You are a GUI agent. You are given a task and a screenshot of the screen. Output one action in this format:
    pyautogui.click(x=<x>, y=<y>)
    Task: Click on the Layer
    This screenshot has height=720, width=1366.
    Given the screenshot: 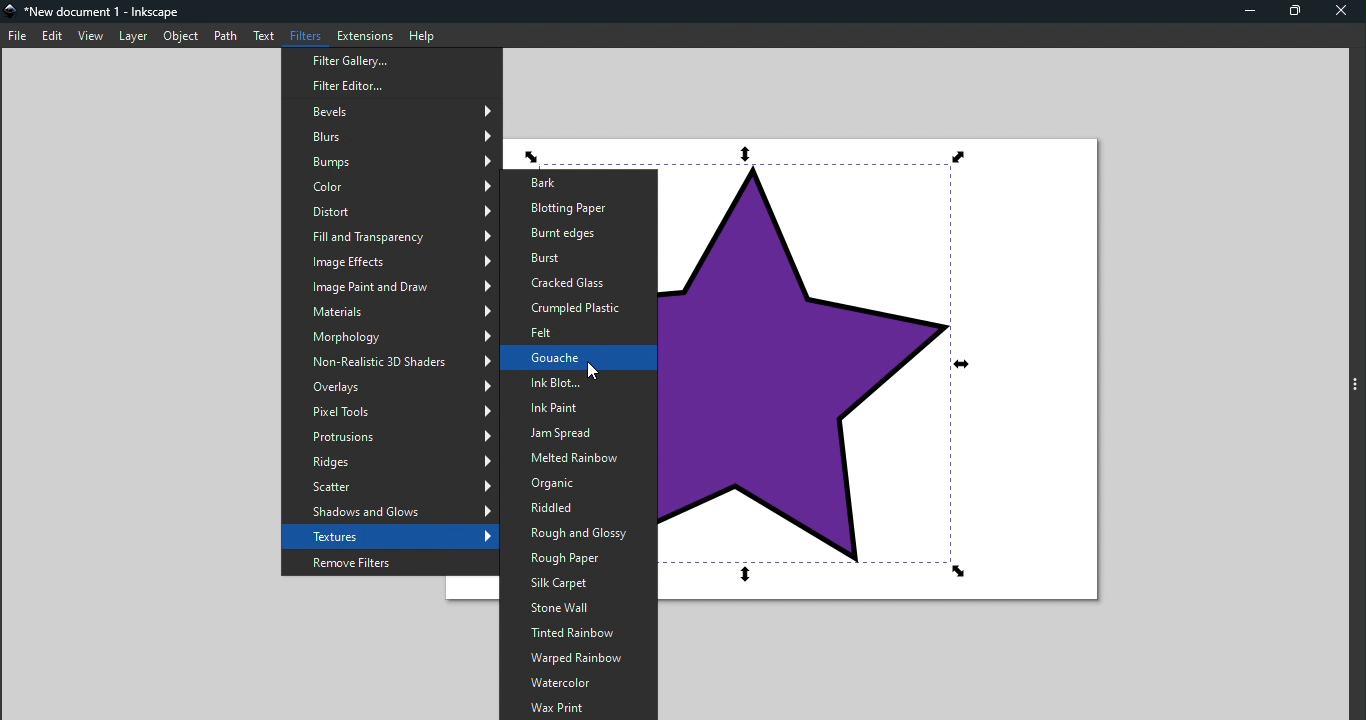 What is the action you would take?
    pyautogui.click(x=131, y=35)
    